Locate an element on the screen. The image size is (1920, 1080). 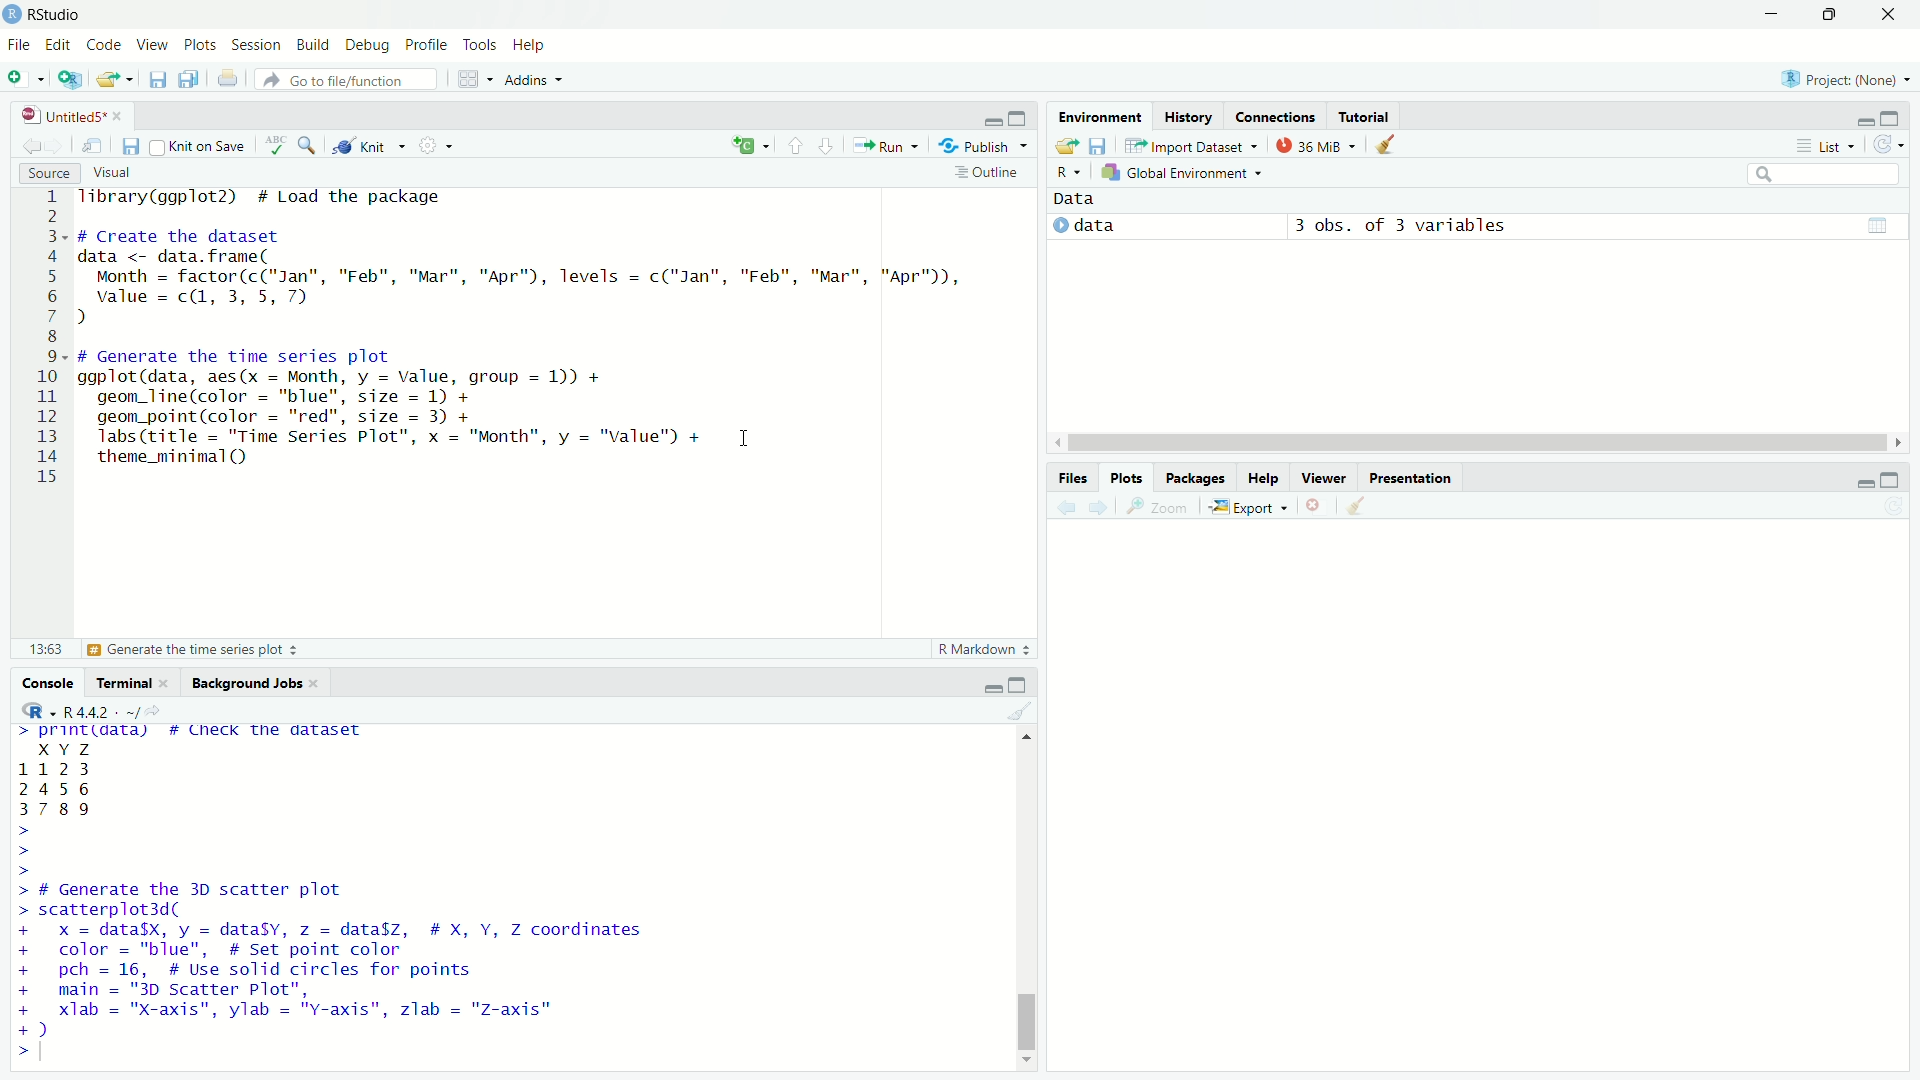
minimize is located at coordinates (993, 120).